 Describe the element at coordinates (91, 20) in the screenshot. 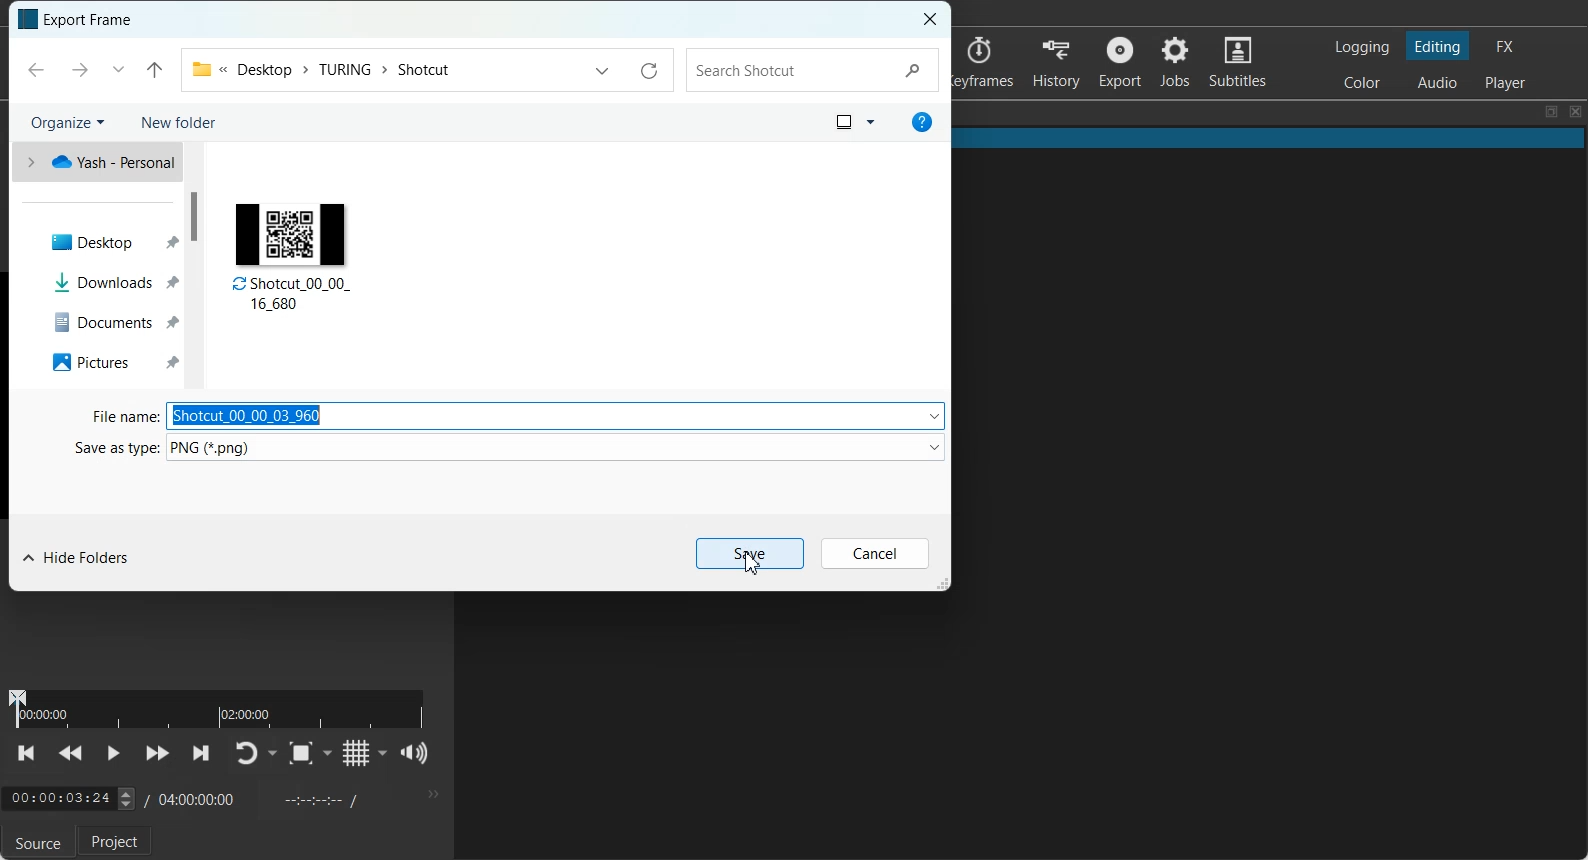

I see `Text` at that location.